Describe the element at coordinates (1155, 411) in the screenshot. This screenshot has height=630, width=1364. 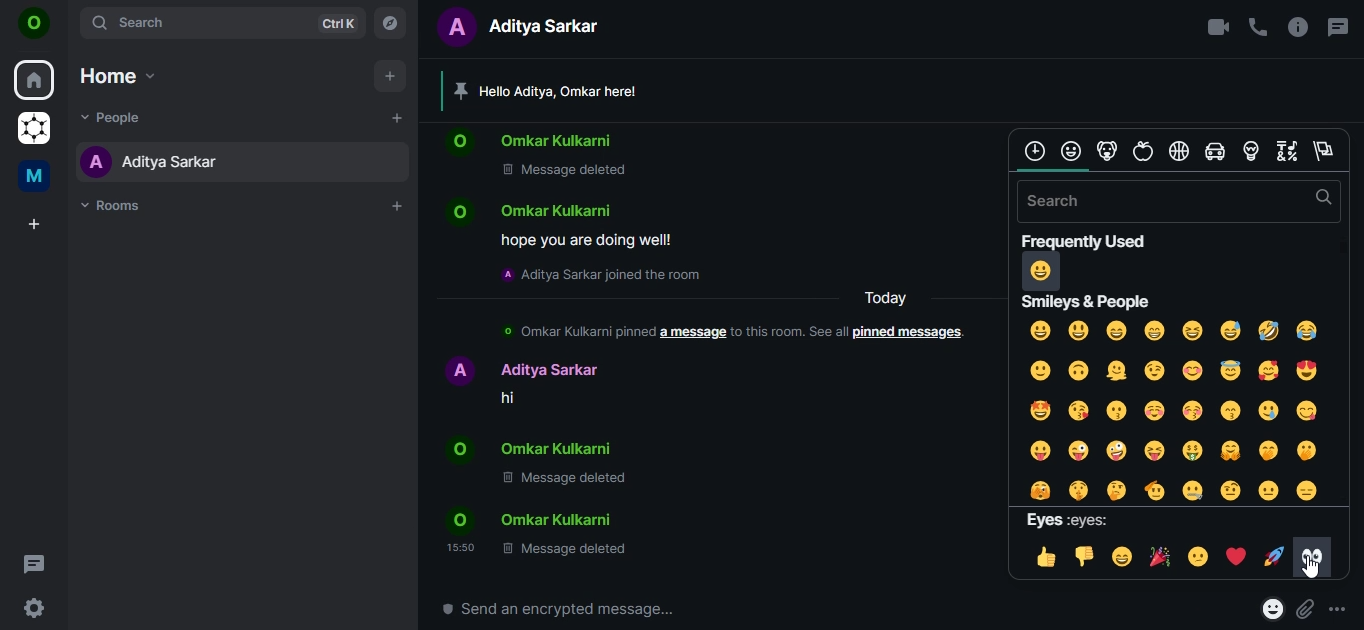
I see `smiling face` at that location.